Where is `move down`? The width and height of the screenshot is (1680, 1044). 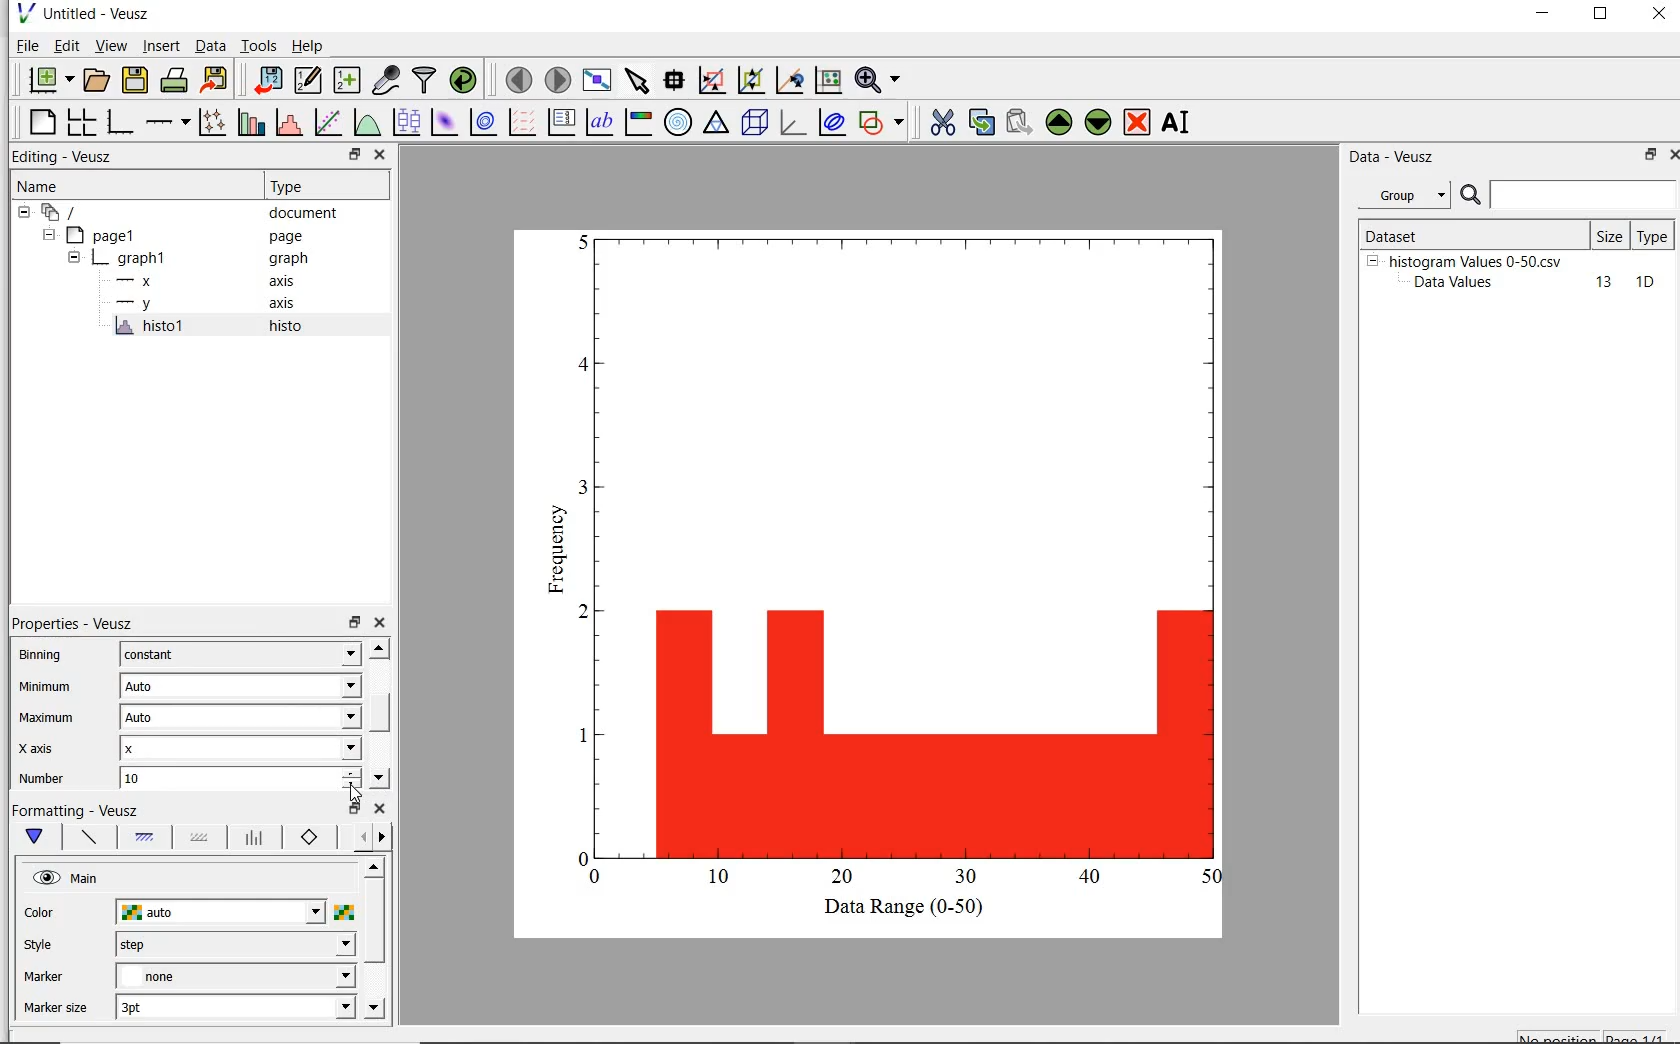
move down is located at coordinates (379, 778).